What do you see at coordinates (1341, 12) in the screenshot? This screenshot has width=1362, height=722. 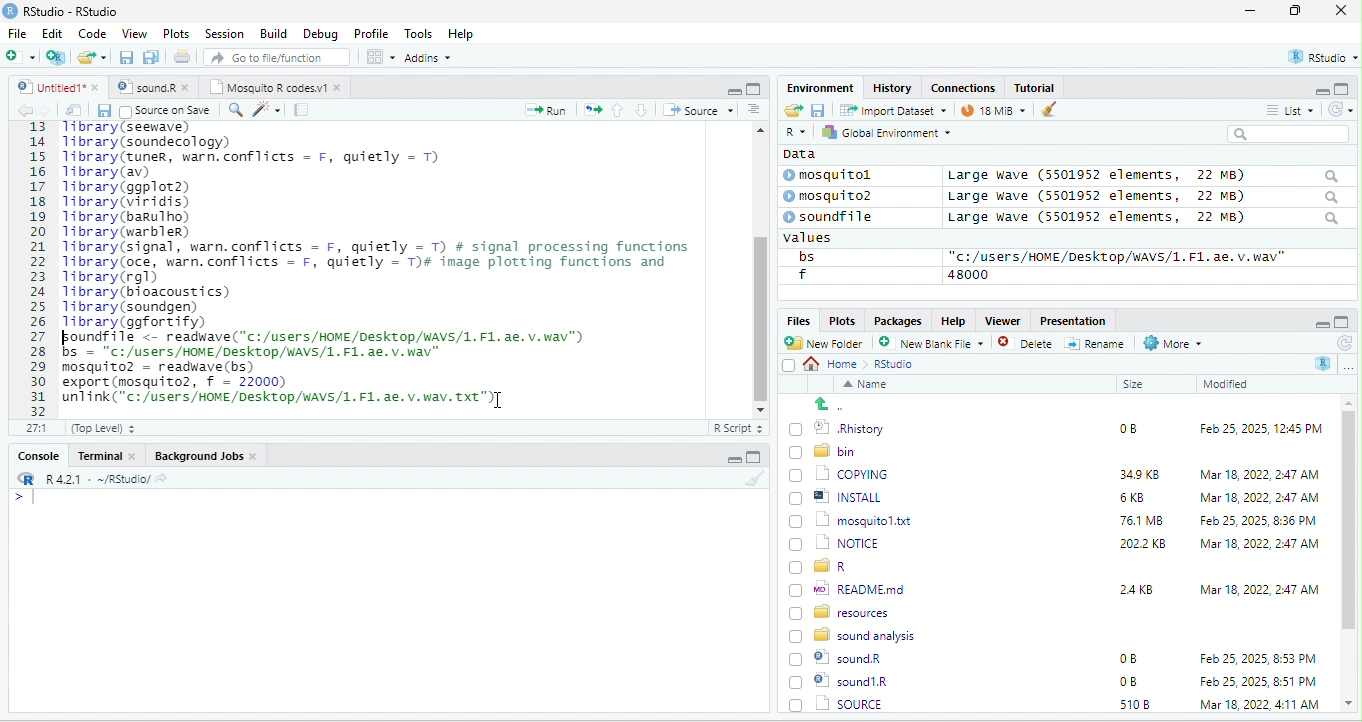 I see `close` at bounding box center [1341, 12].